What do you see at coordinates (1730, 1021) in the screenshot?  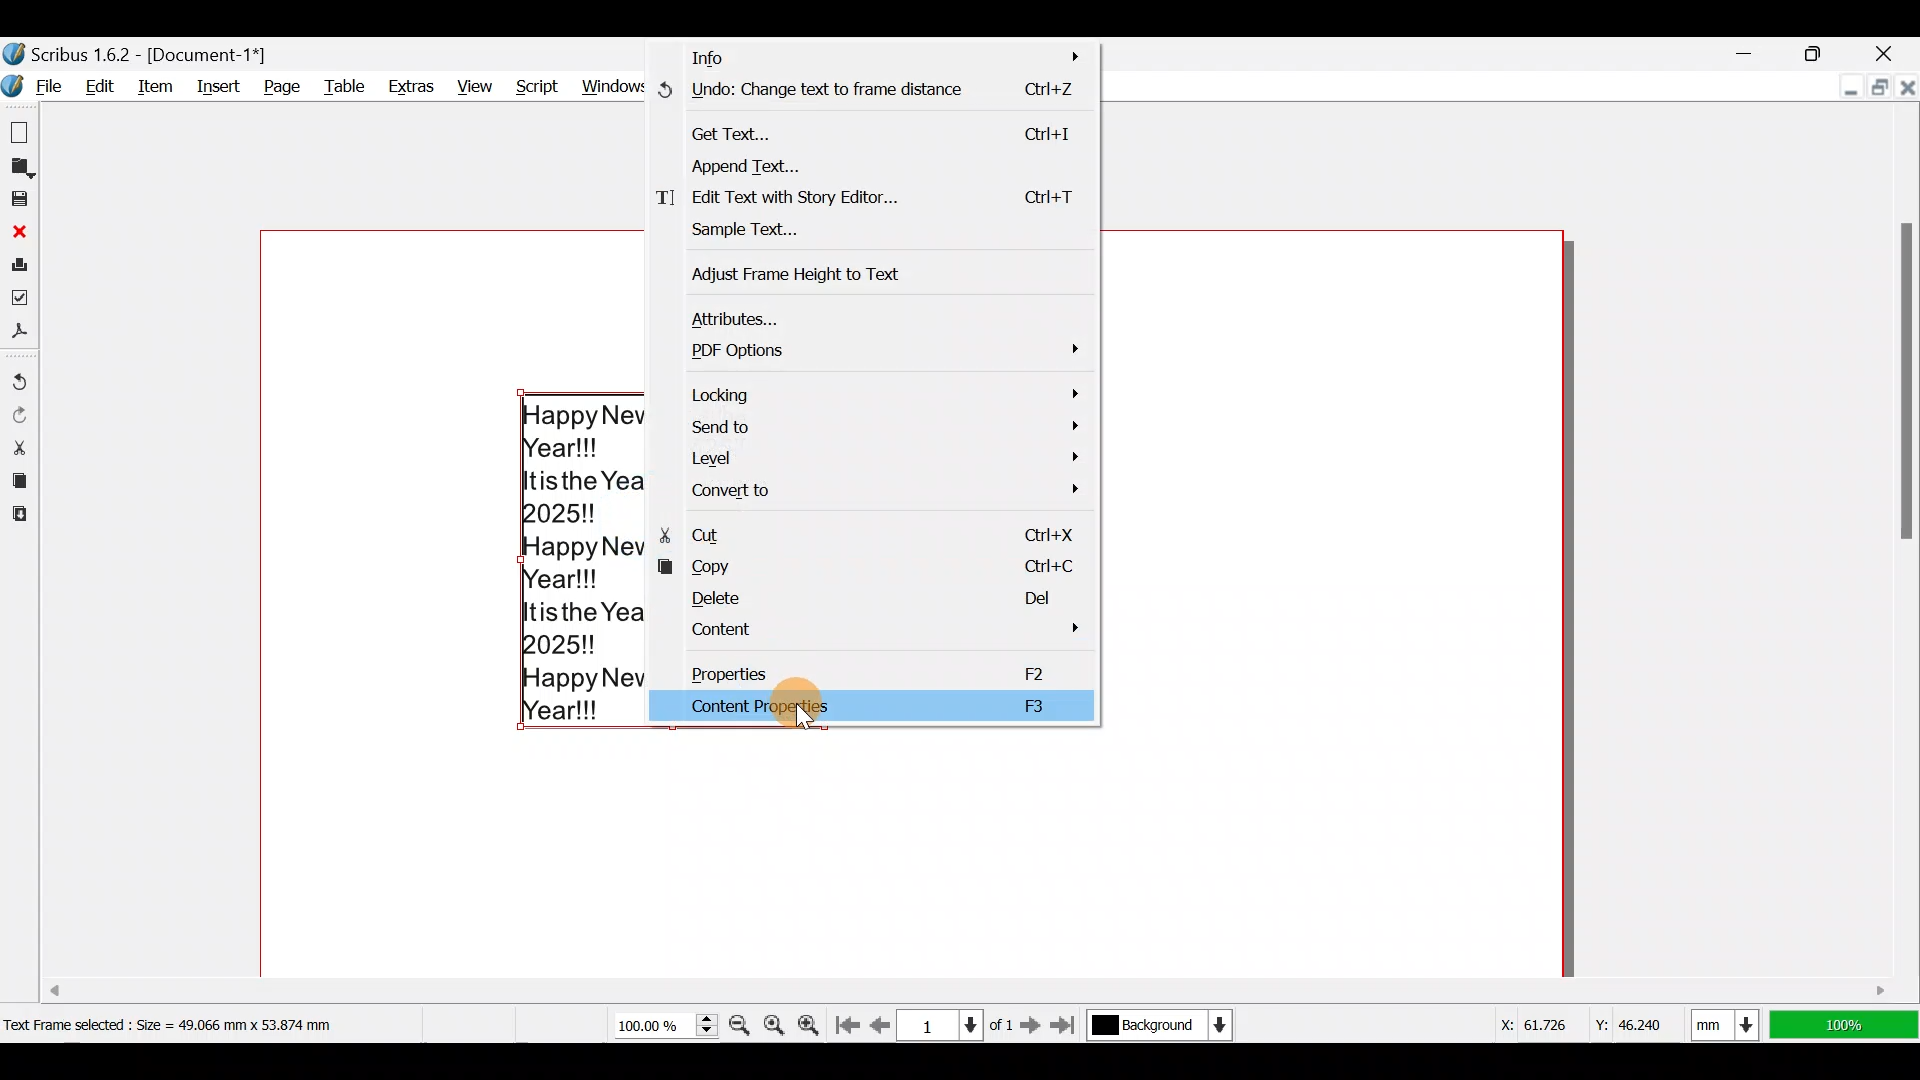 I see `Select current units` at bounding box center [1730, 1021].